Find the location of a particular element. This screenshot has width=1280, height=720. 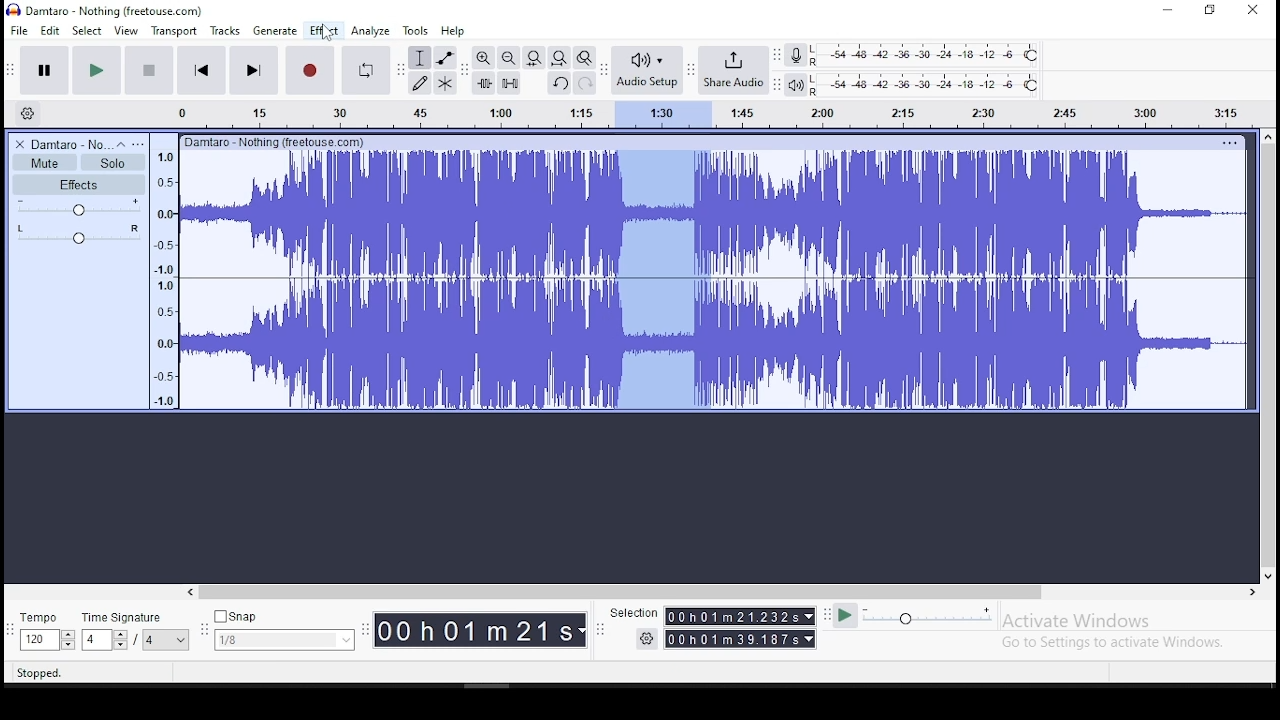

00 h 01 m 39.187s is located at coordinates (733, 639).